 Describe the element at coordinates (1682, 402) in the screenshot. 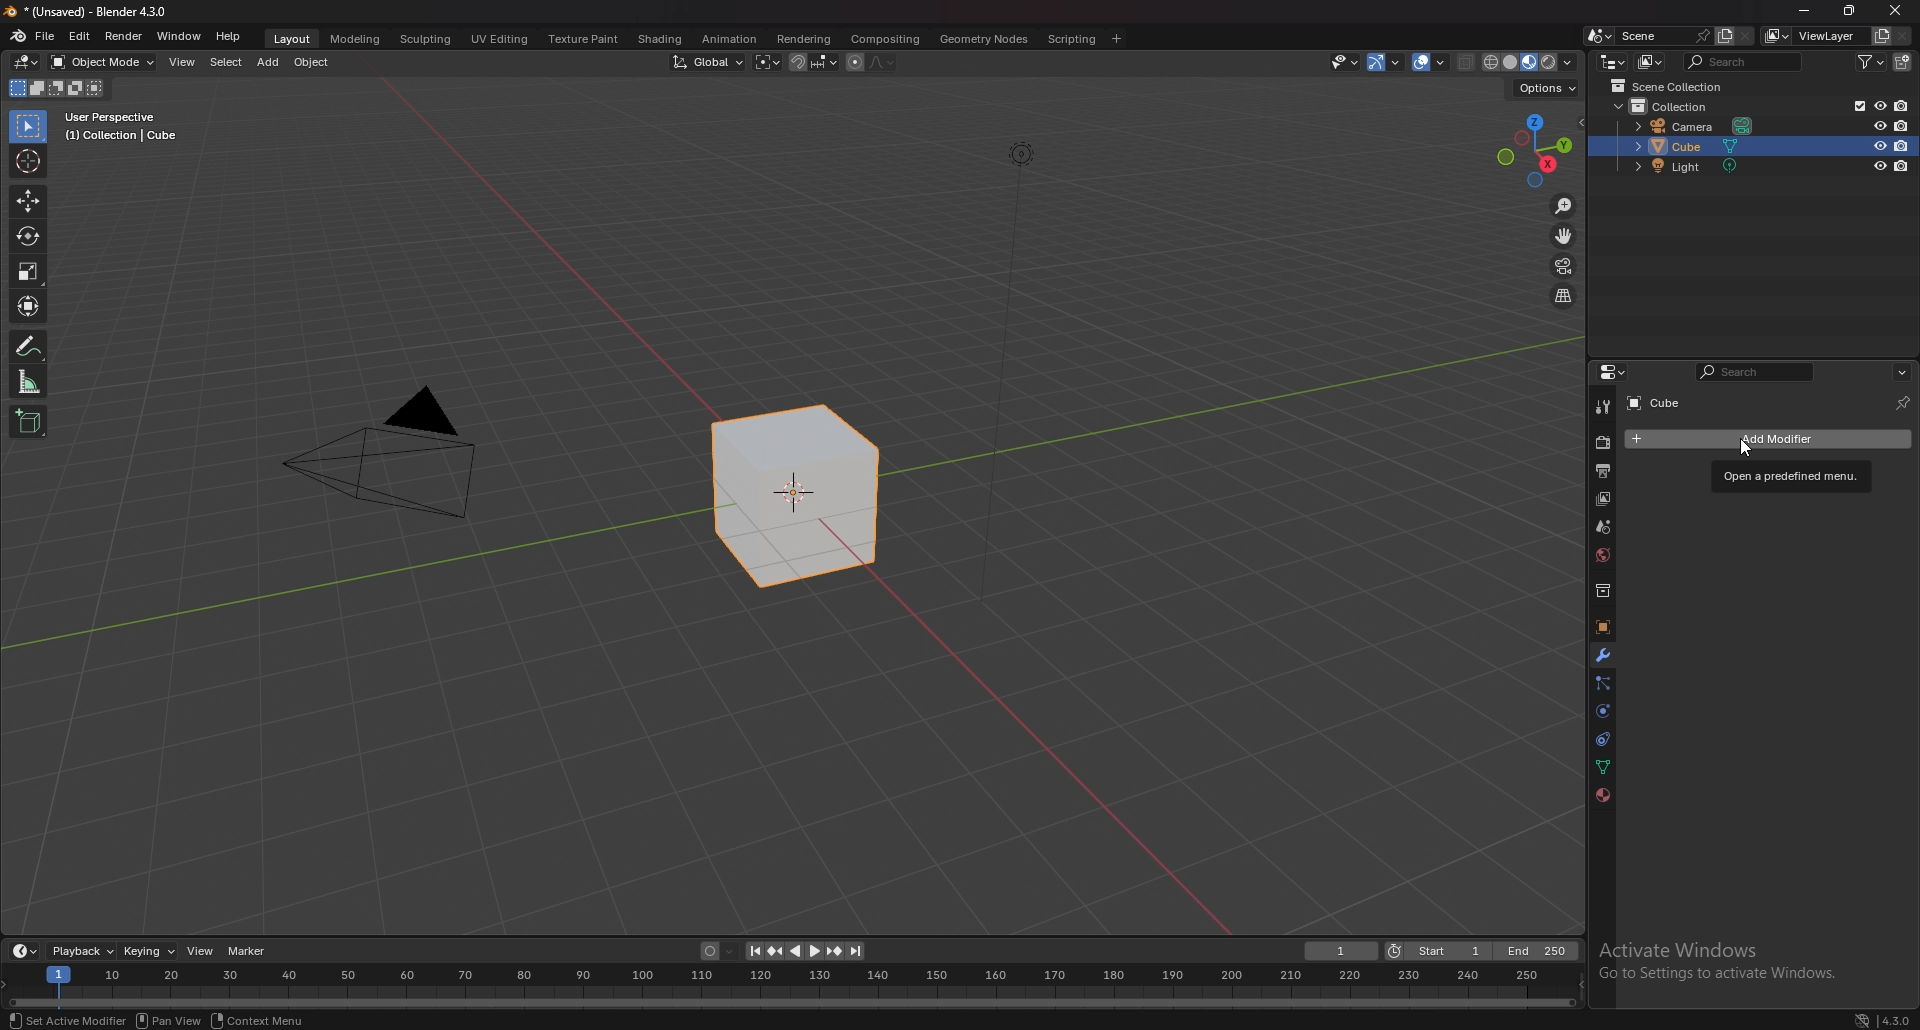

I see `cube` at that location.